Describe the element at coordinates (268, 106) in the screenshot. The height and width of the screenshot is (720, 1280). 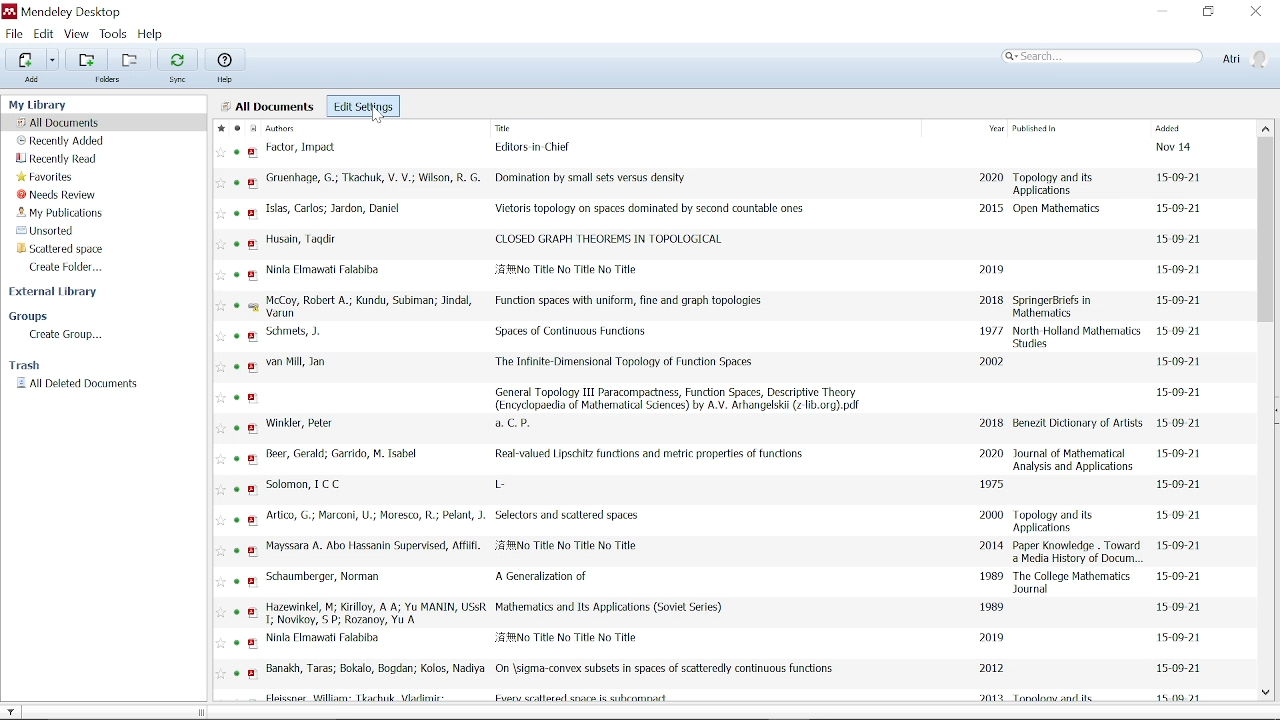
I see `All Documents` at that location.